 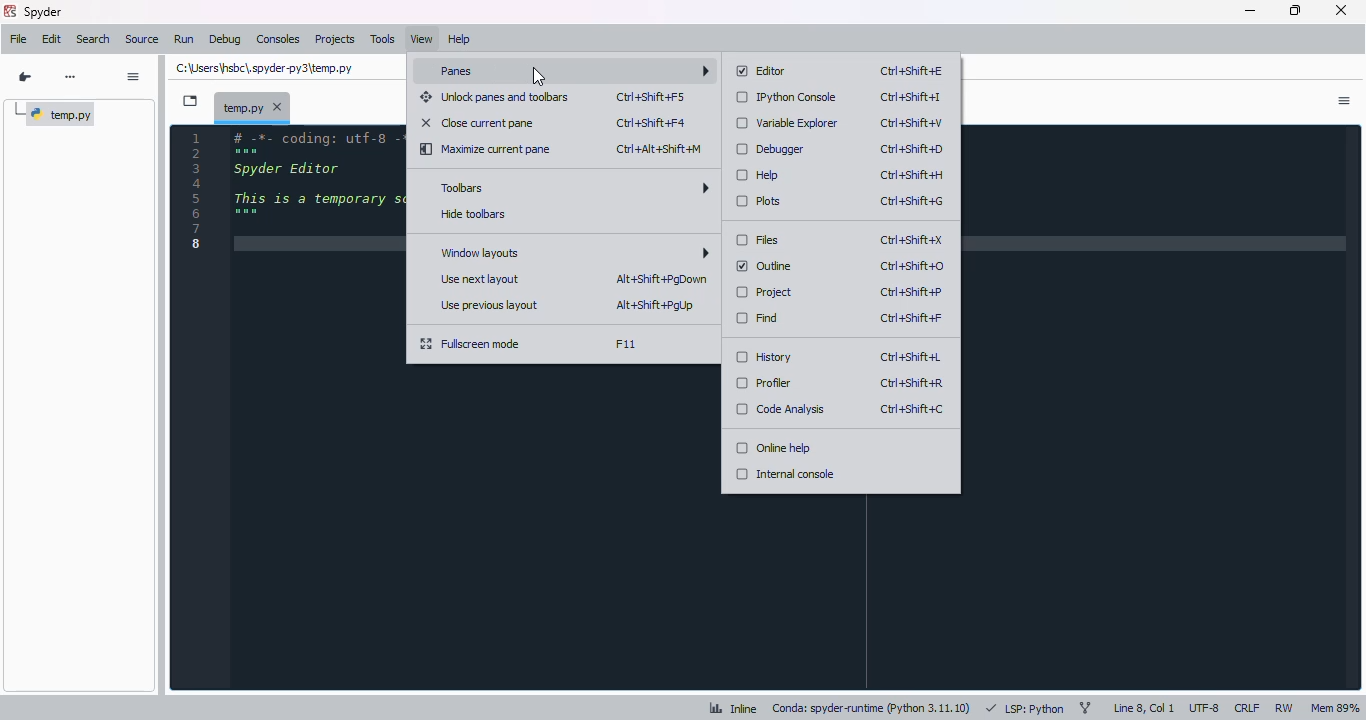 What do you see at coordinates (758, 318) in the screenshot?
I see `find` at bounding box center [758, 318].